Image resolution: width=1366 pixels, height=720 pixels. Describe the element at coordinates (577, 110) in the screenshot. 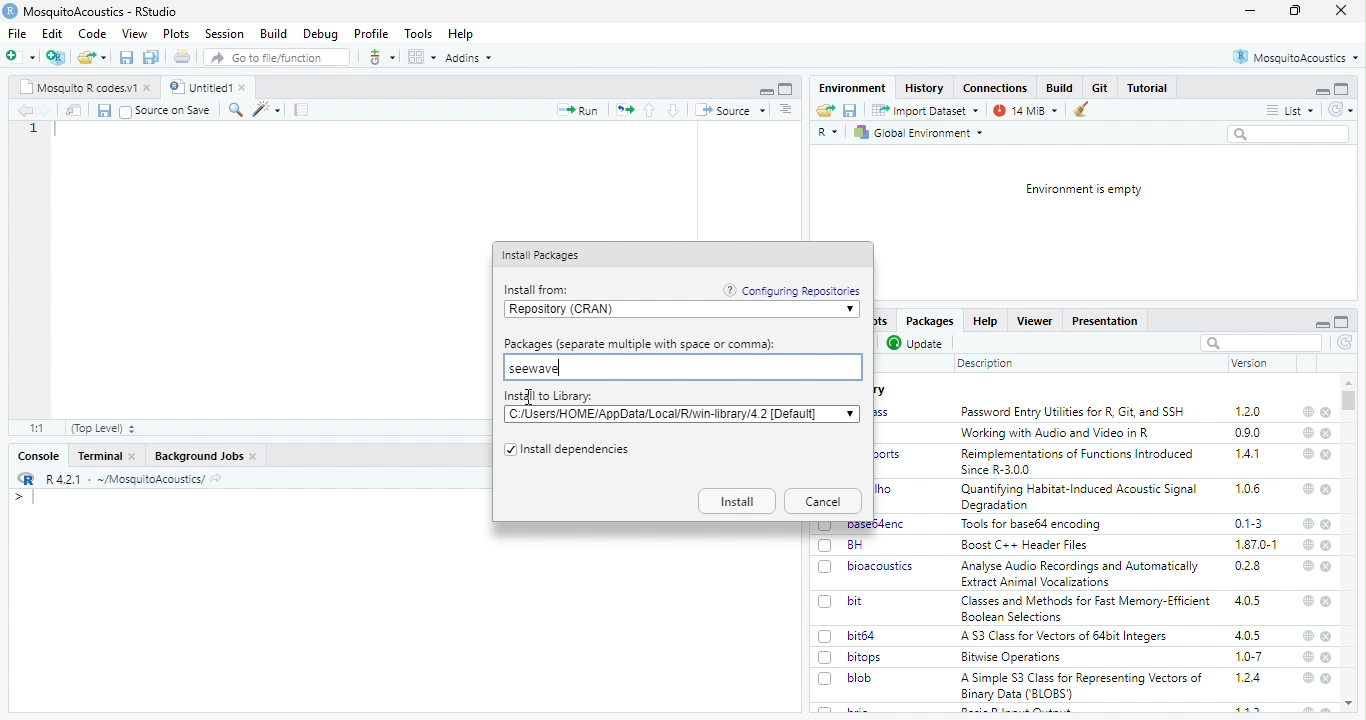

I see `Run` at that location.